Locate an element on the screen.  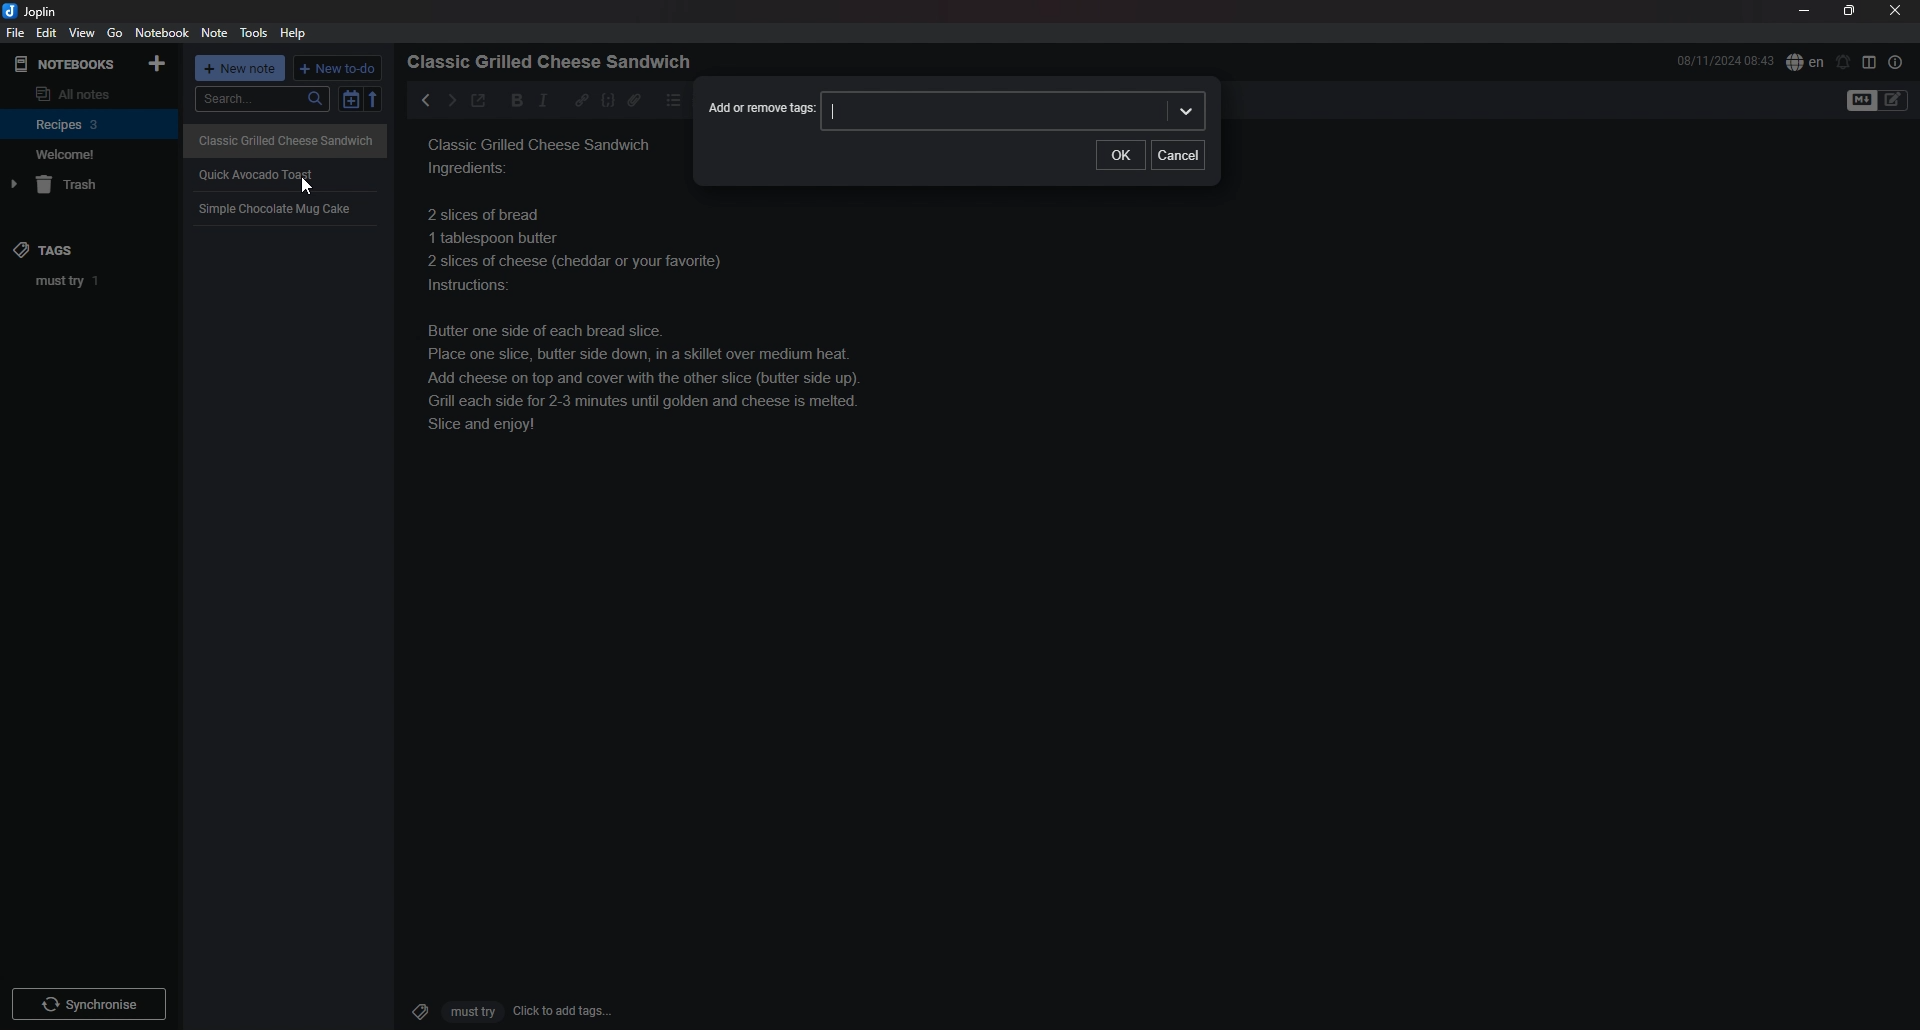
simple chocolate mug cake is located at coordinates (277, 208).